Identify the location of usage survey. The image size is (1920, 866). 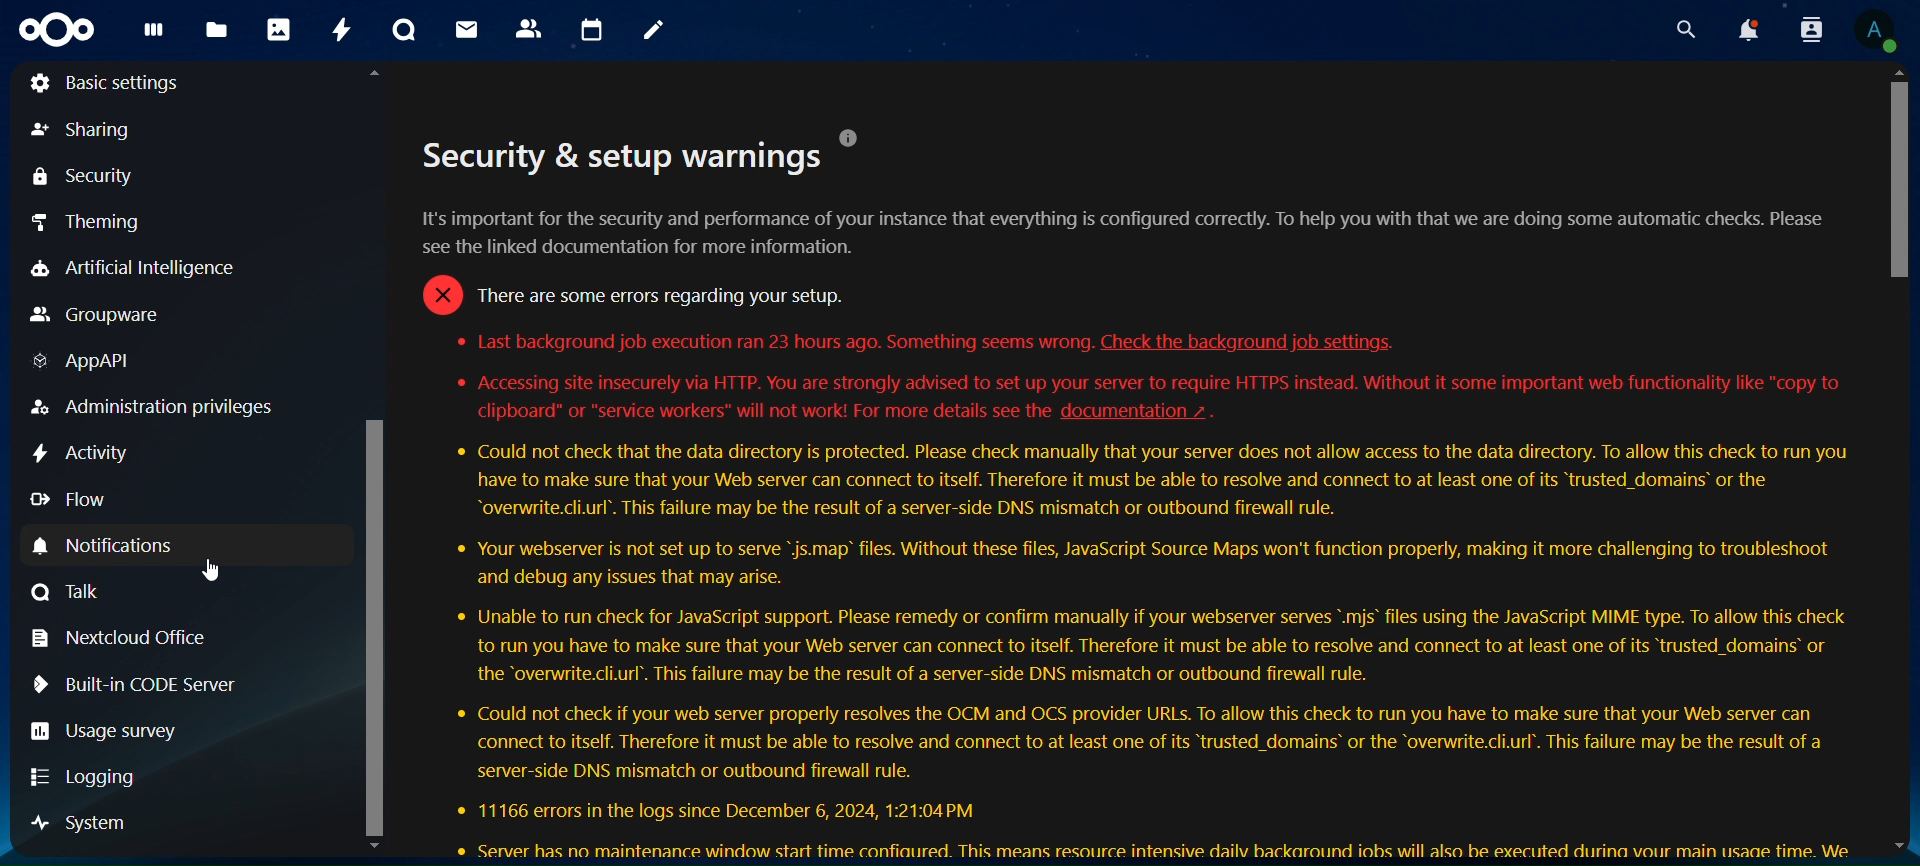
(108, 733).